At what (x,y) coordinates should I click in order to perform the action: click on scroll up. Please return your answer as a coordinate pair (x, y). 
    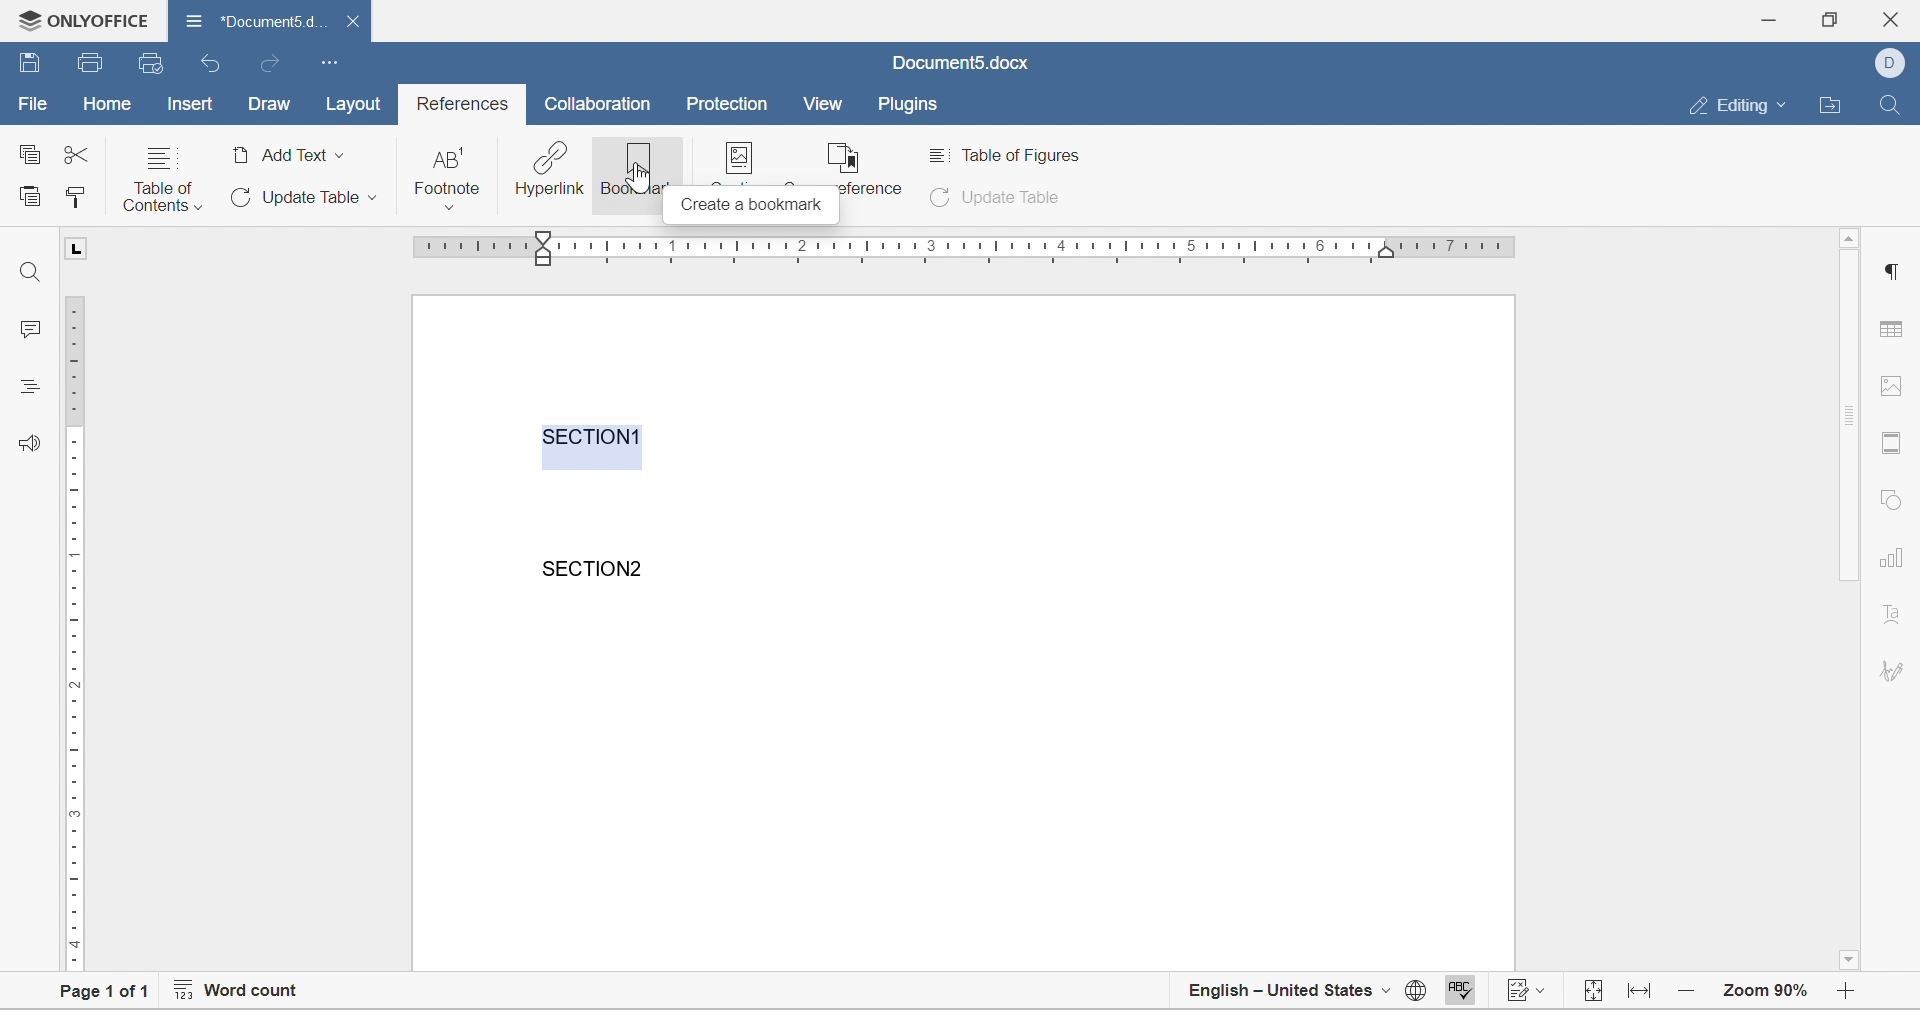
    Looking at the image, I should click on (1851, 237).